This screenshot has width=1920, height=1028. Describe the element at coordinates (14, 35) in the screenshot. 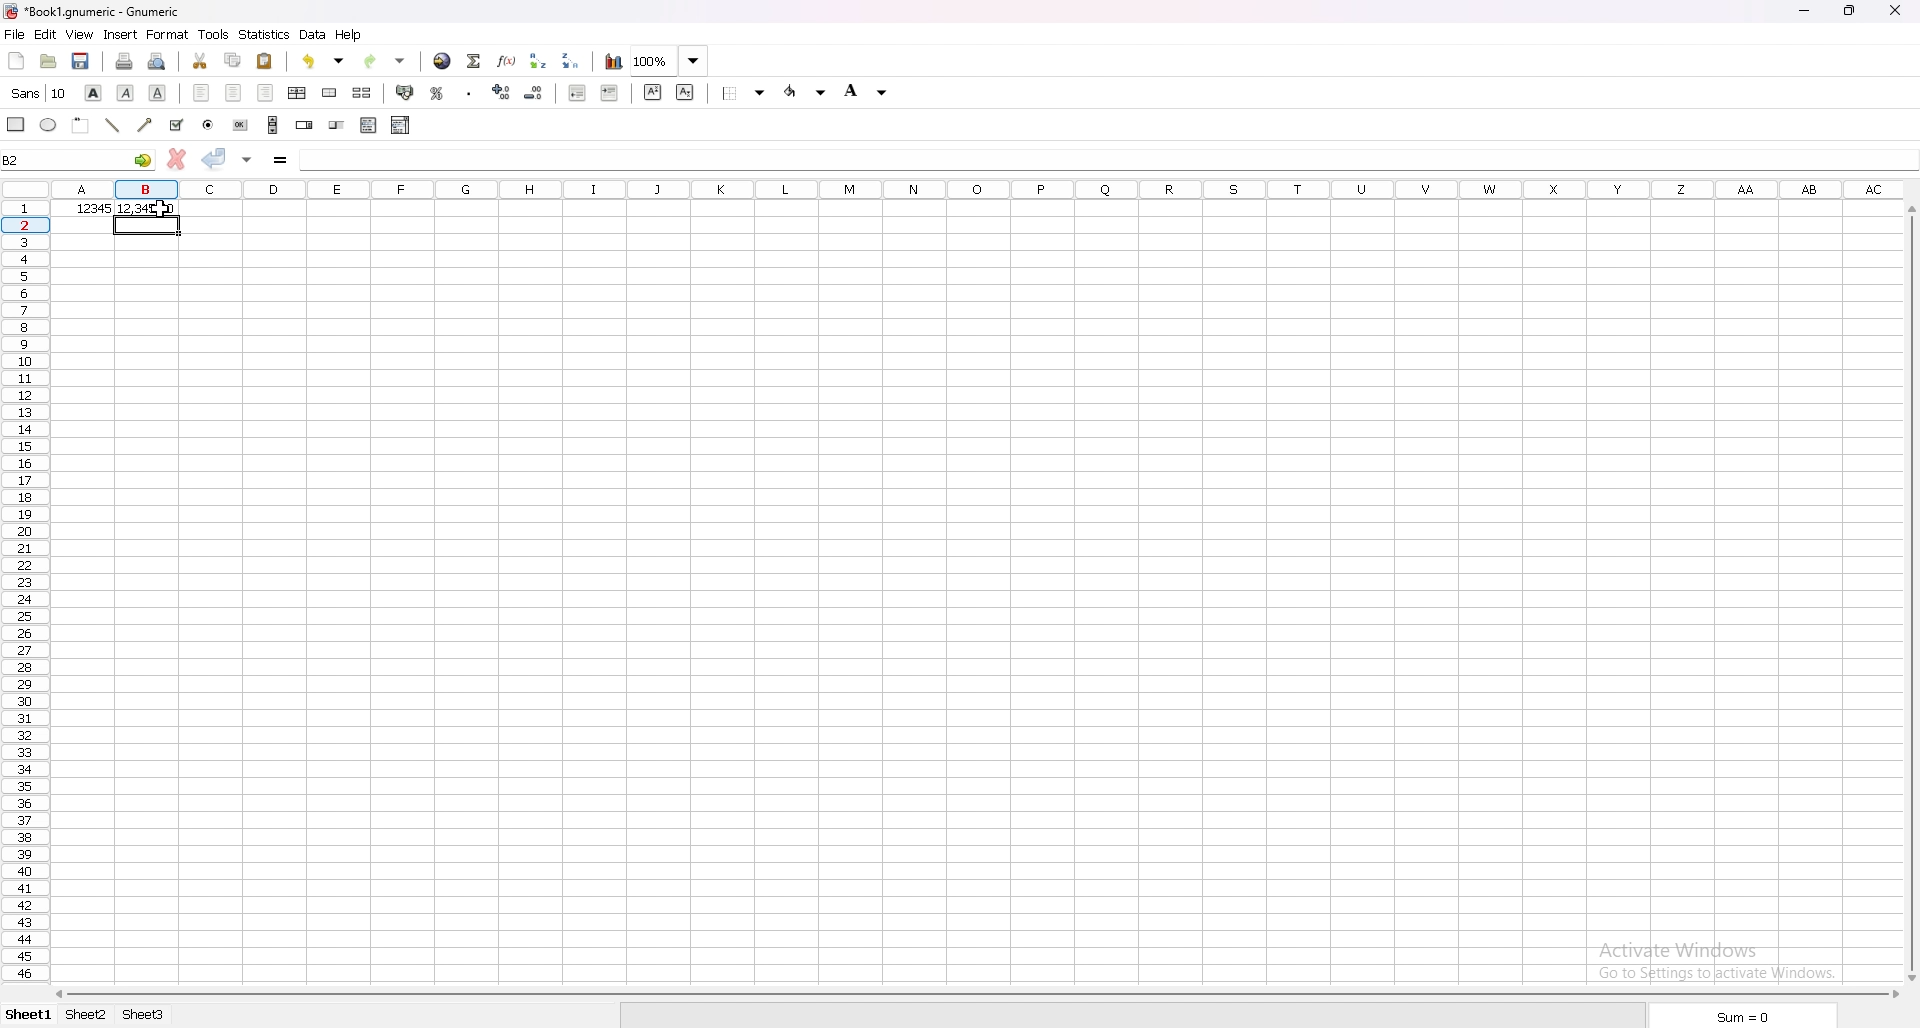

I see `file` at that location.